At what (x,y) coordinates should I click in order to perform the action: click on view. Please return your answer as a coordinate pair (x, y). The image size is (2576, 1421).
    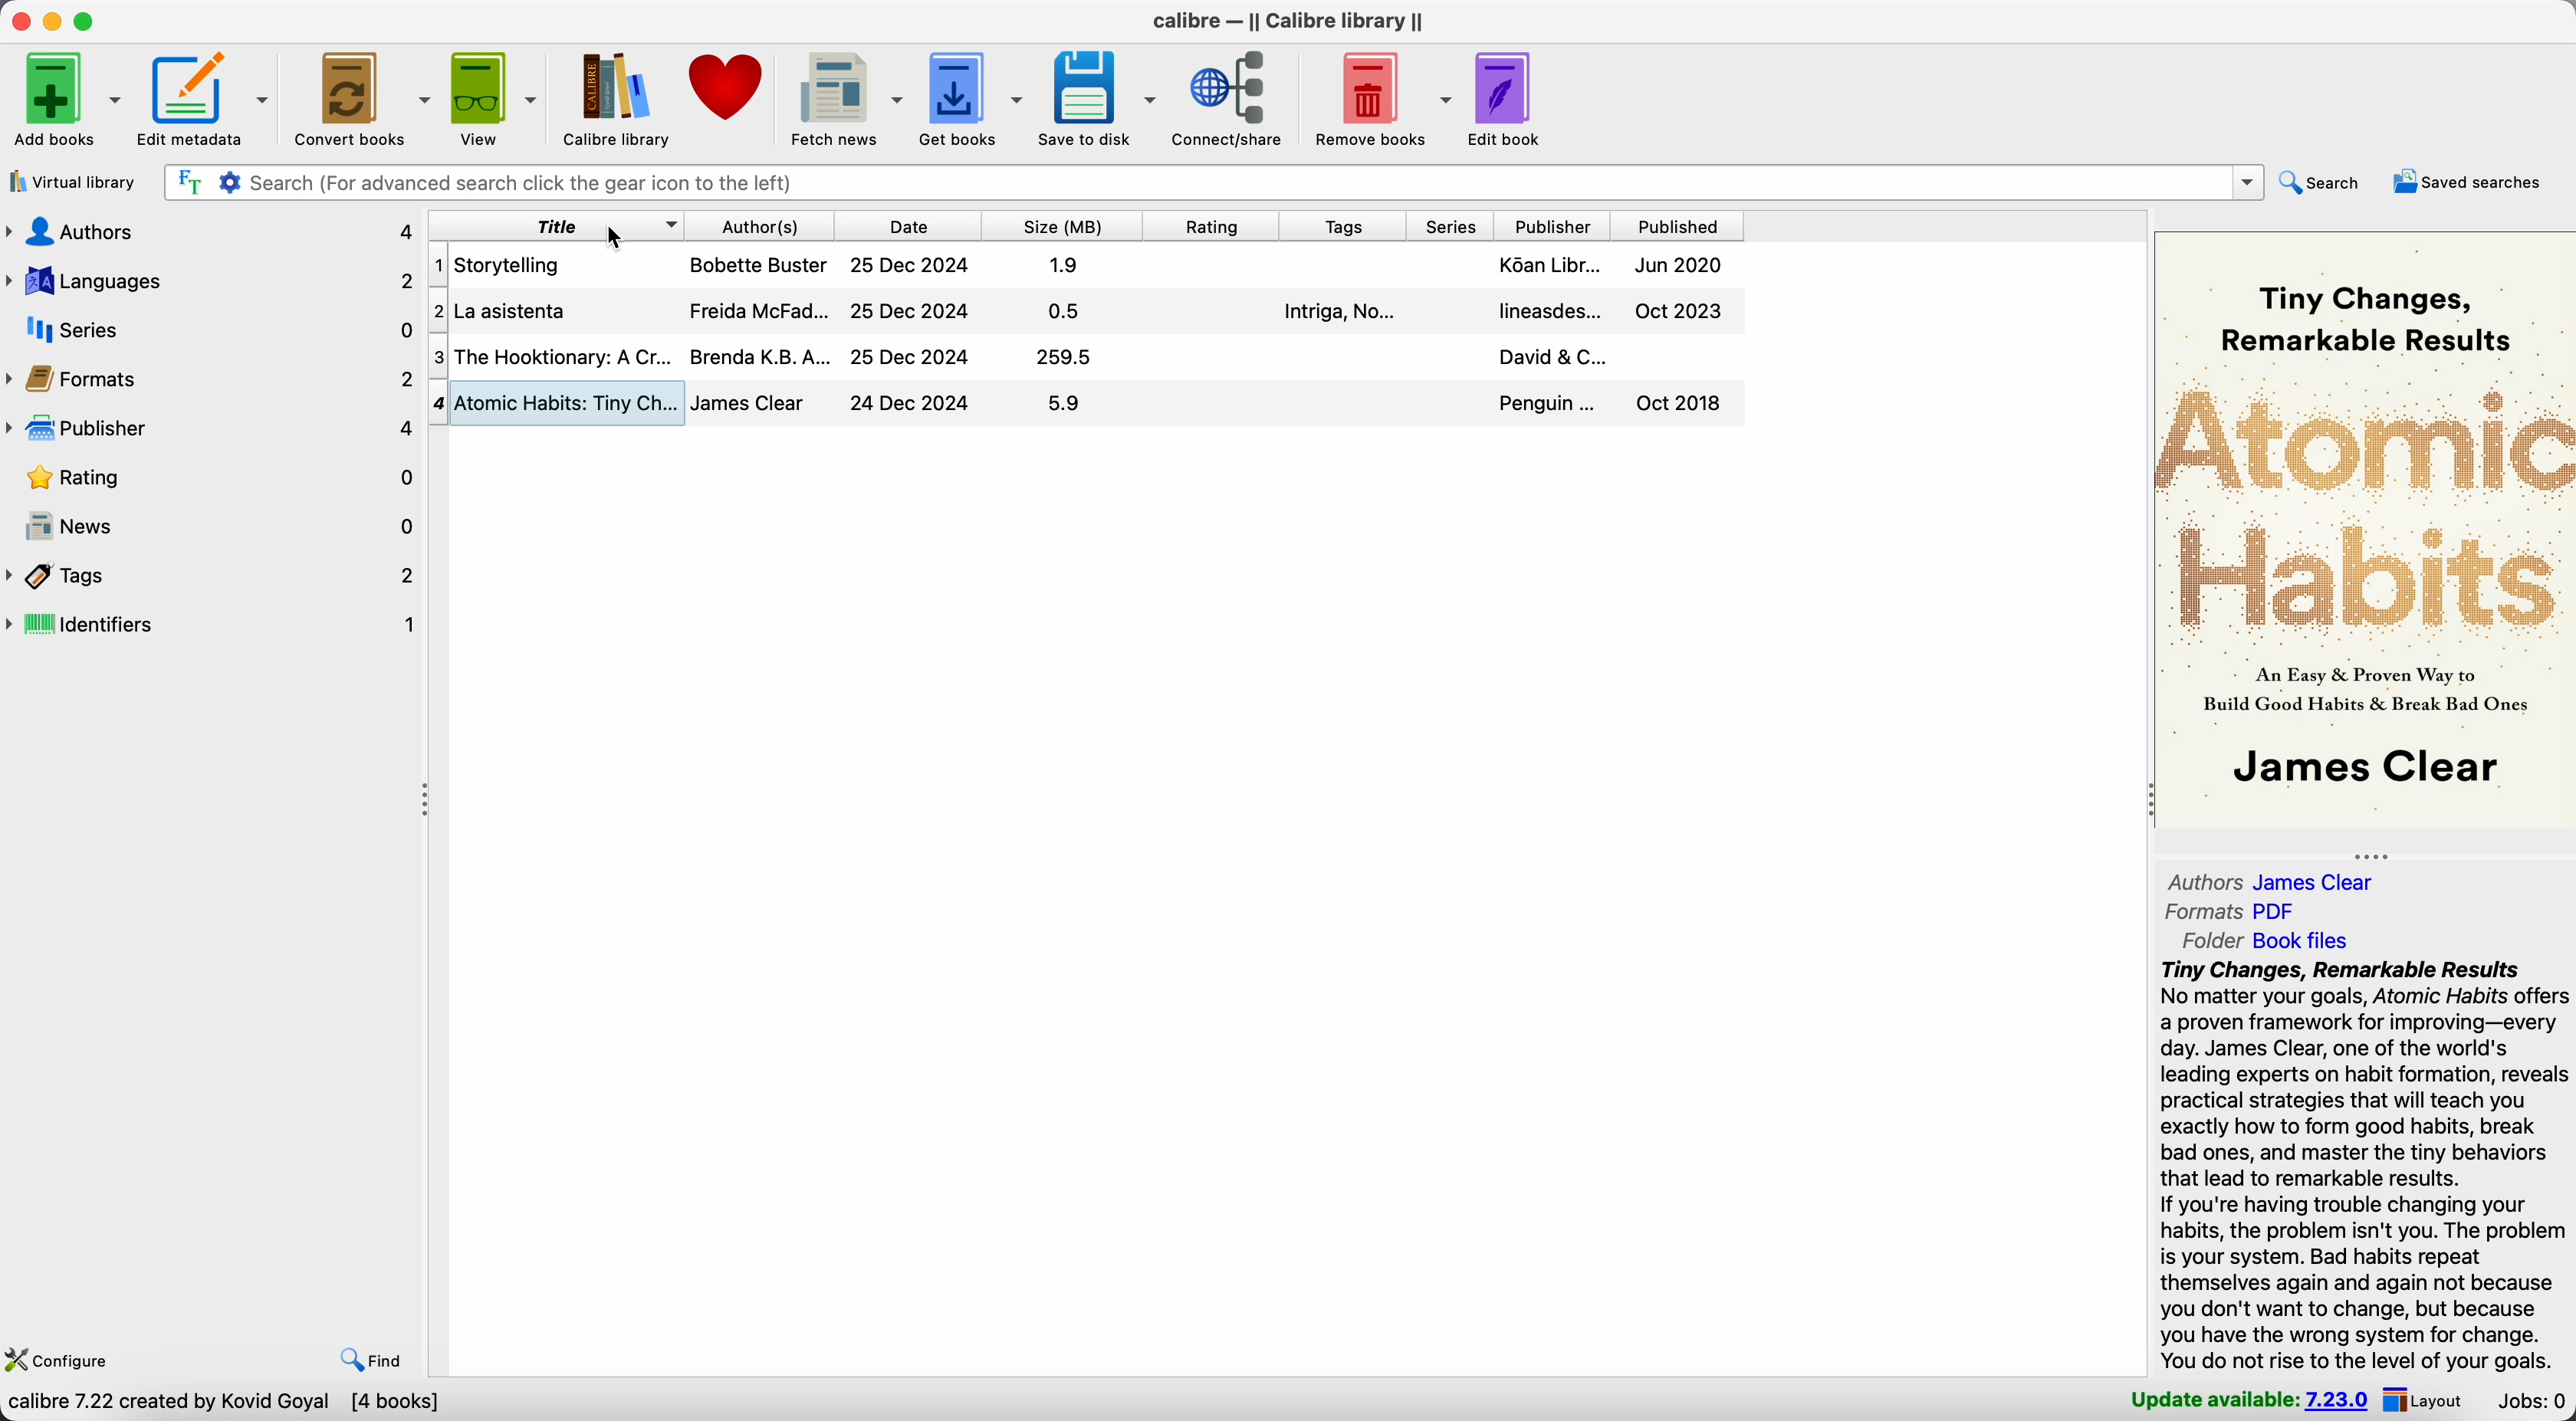
    Looking at the image, I should click on (493, 100).